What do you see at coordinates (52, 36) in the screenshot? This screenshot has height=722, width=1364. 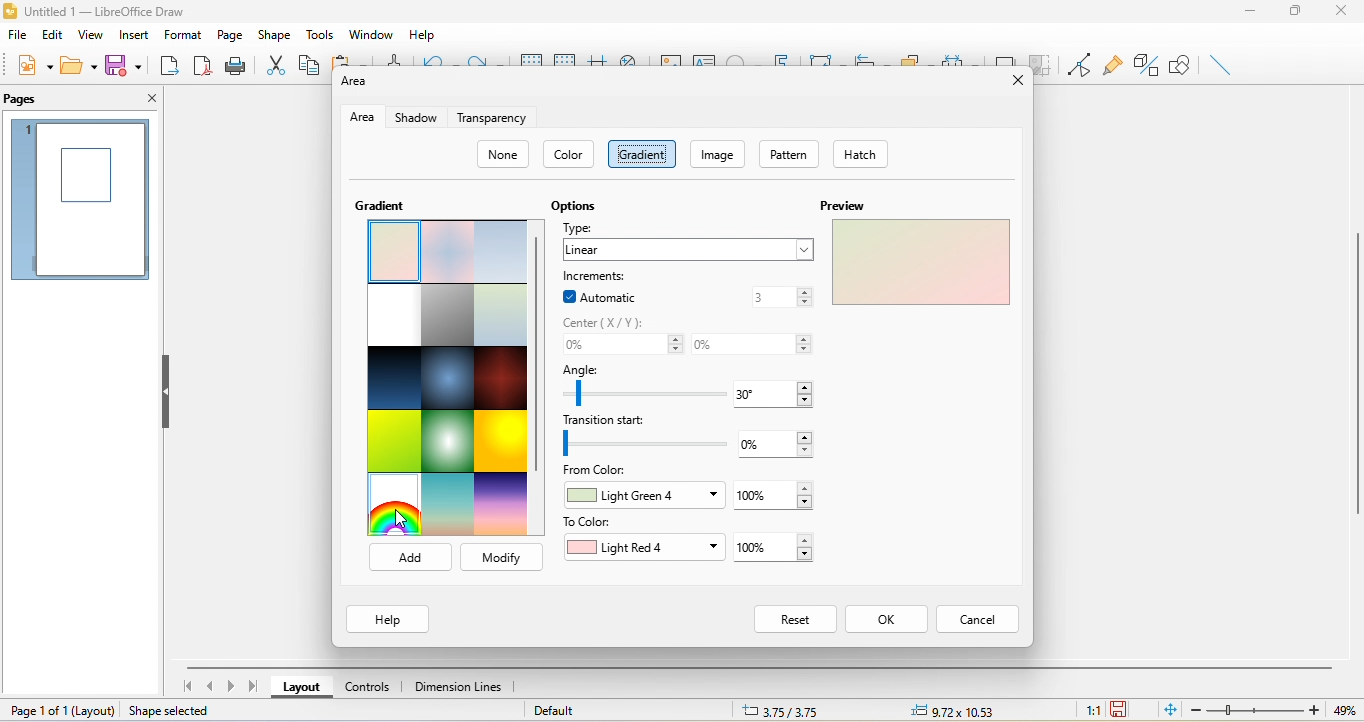 I see `edit` at bounding box center [52, 36].